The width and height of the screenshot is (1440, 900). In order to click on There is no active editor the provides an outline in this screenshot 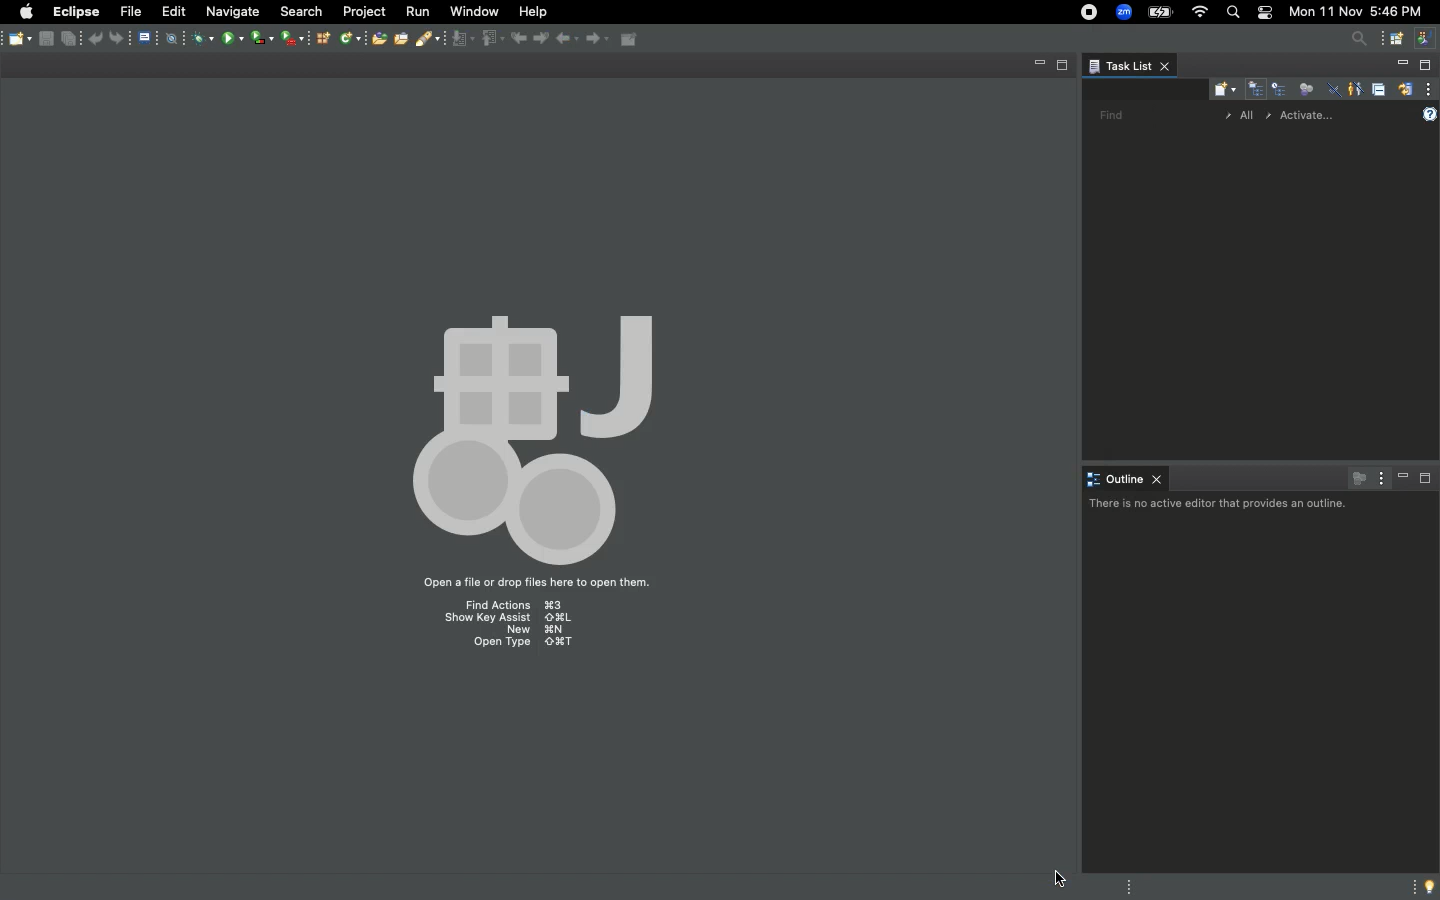, I will do `click(1219, 505)`.